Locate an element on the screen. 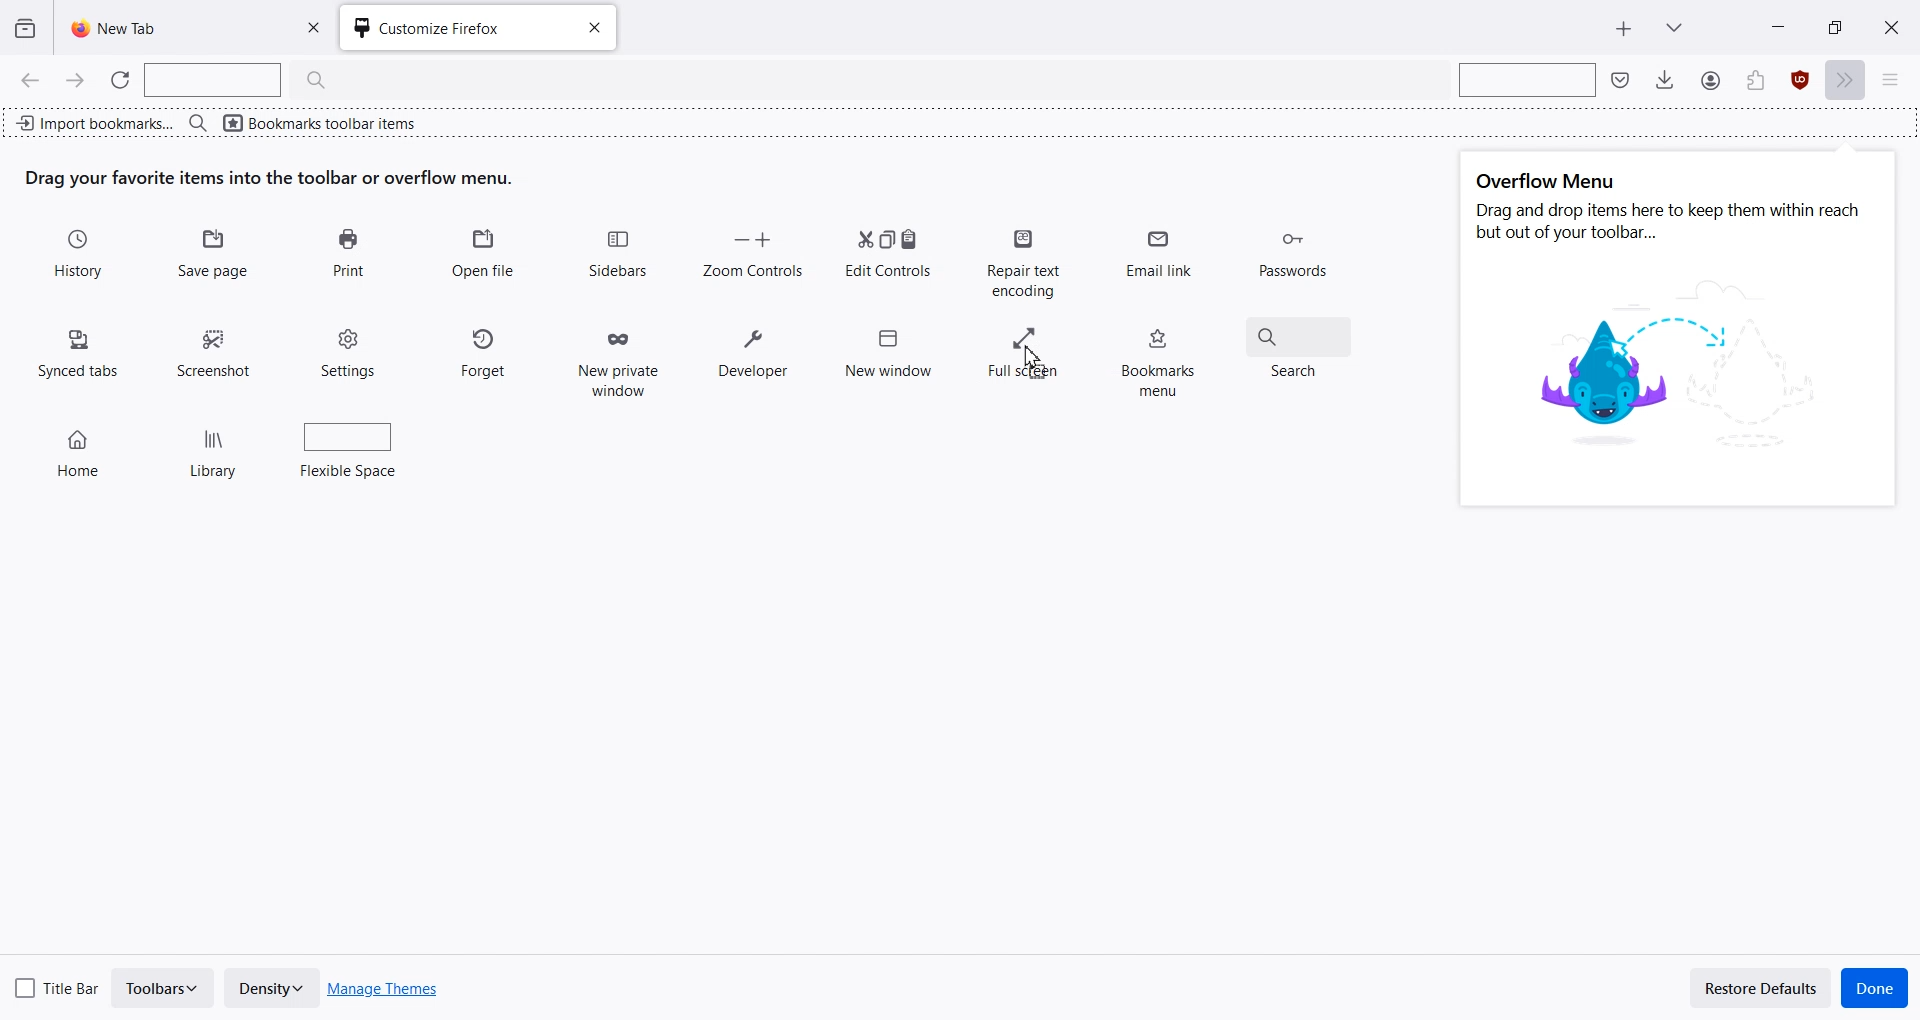 The image size is (1920, 1020). Density is located at coordinates (271, 988).